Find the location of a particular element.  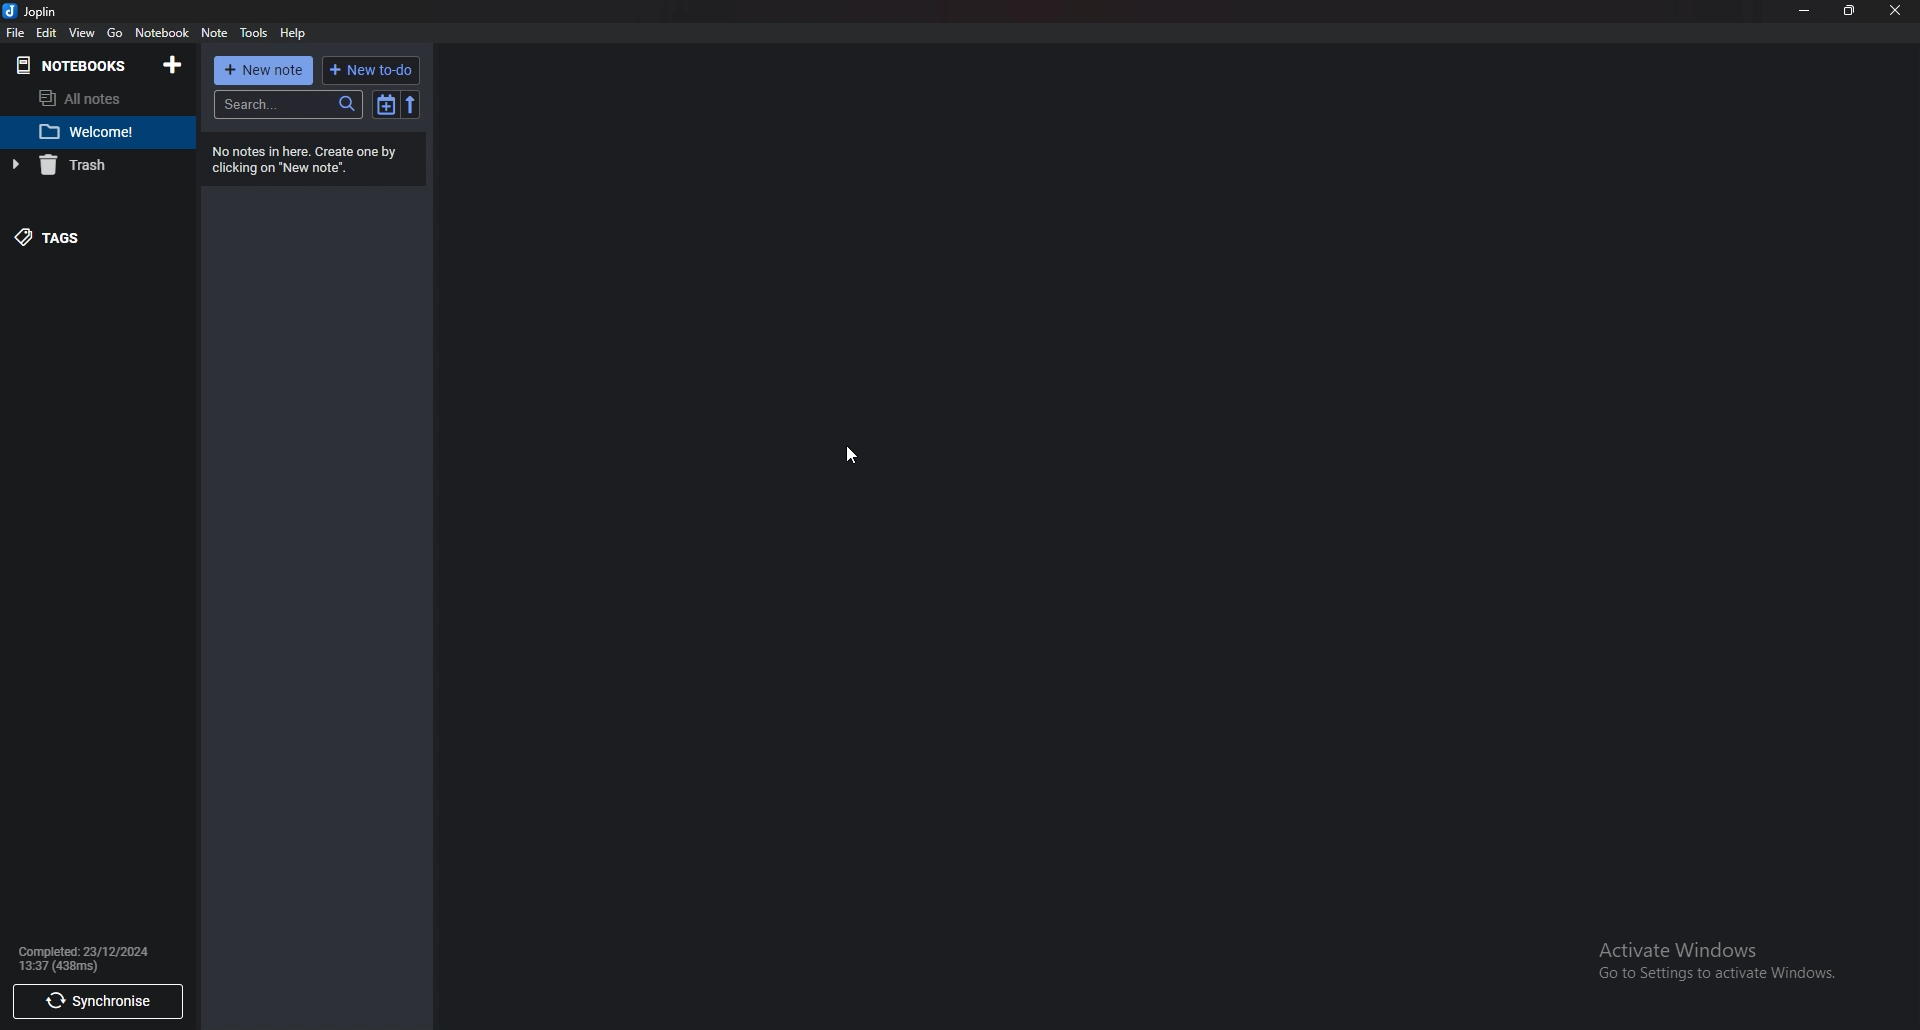

Info is located at coordinates (91, 958).